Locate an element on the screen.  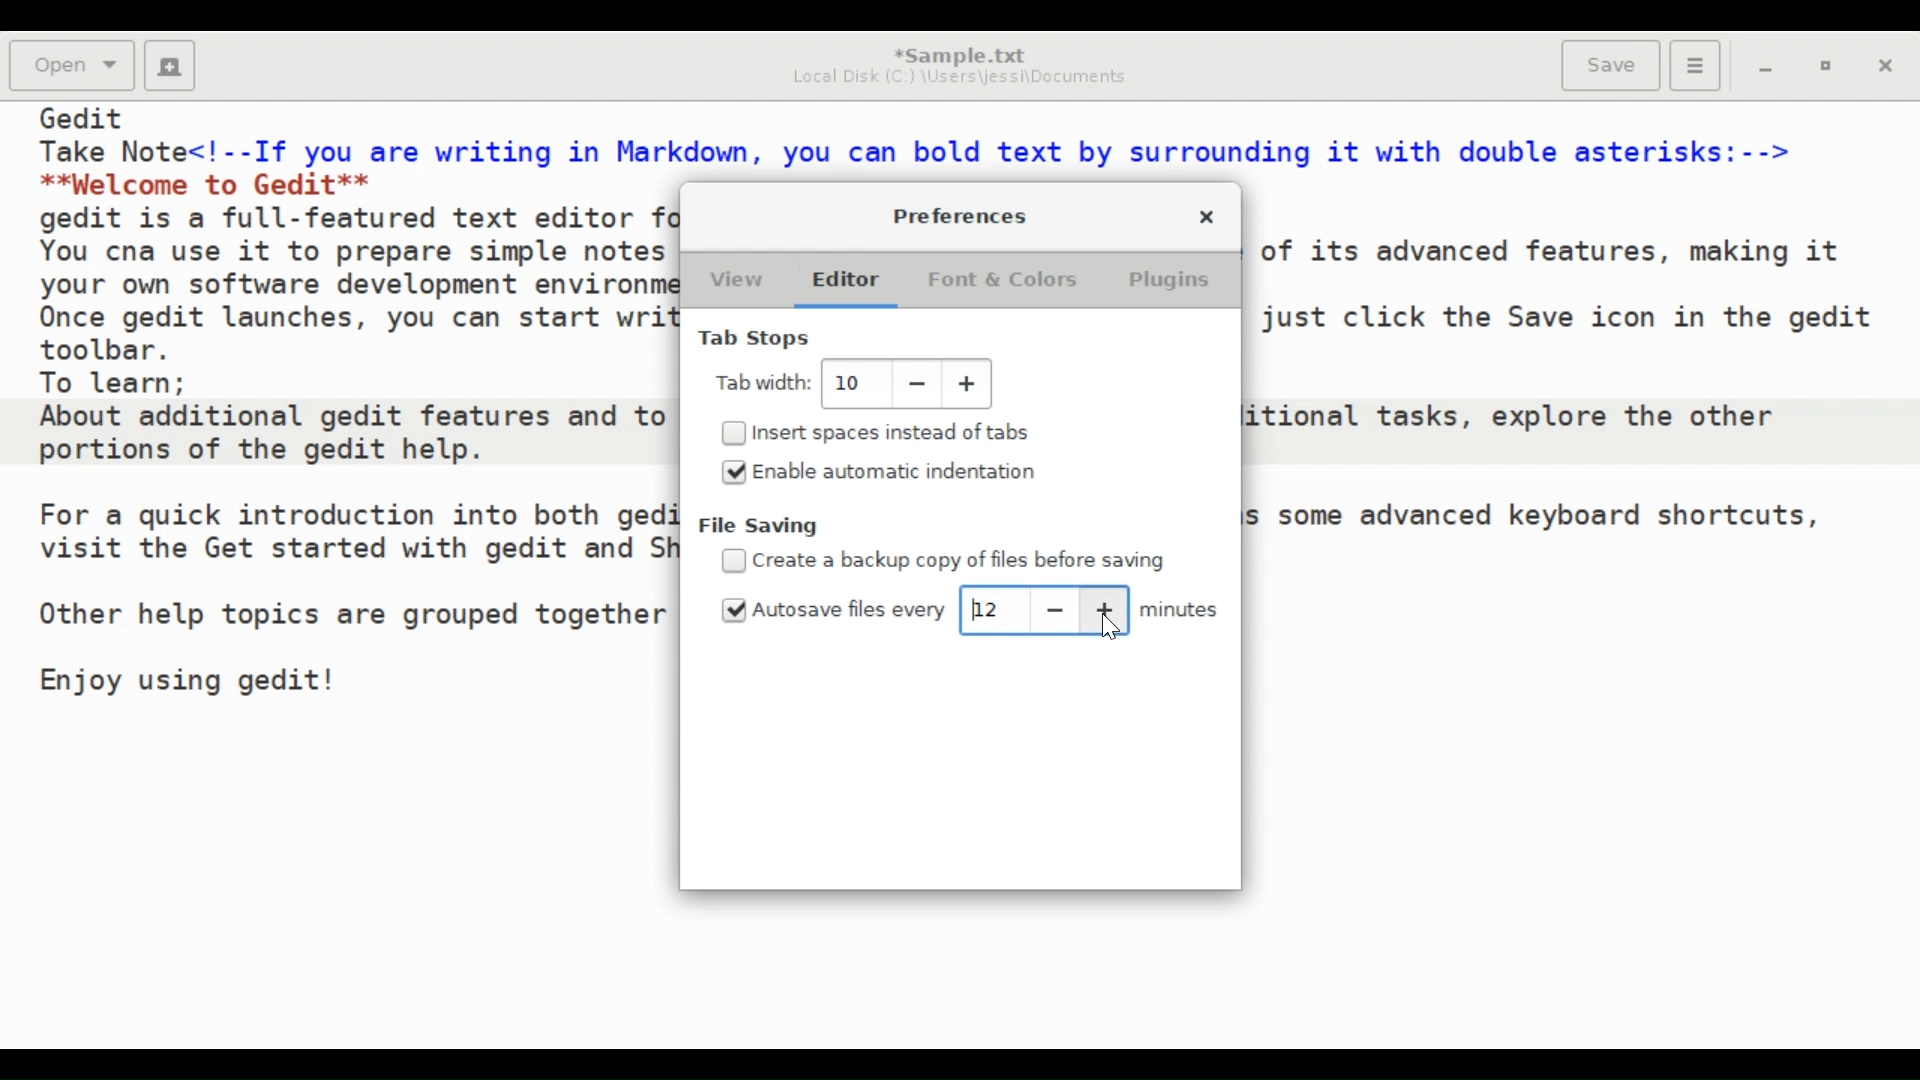
(un)select Enable automatic indentation is located at coordinates (889, 472).